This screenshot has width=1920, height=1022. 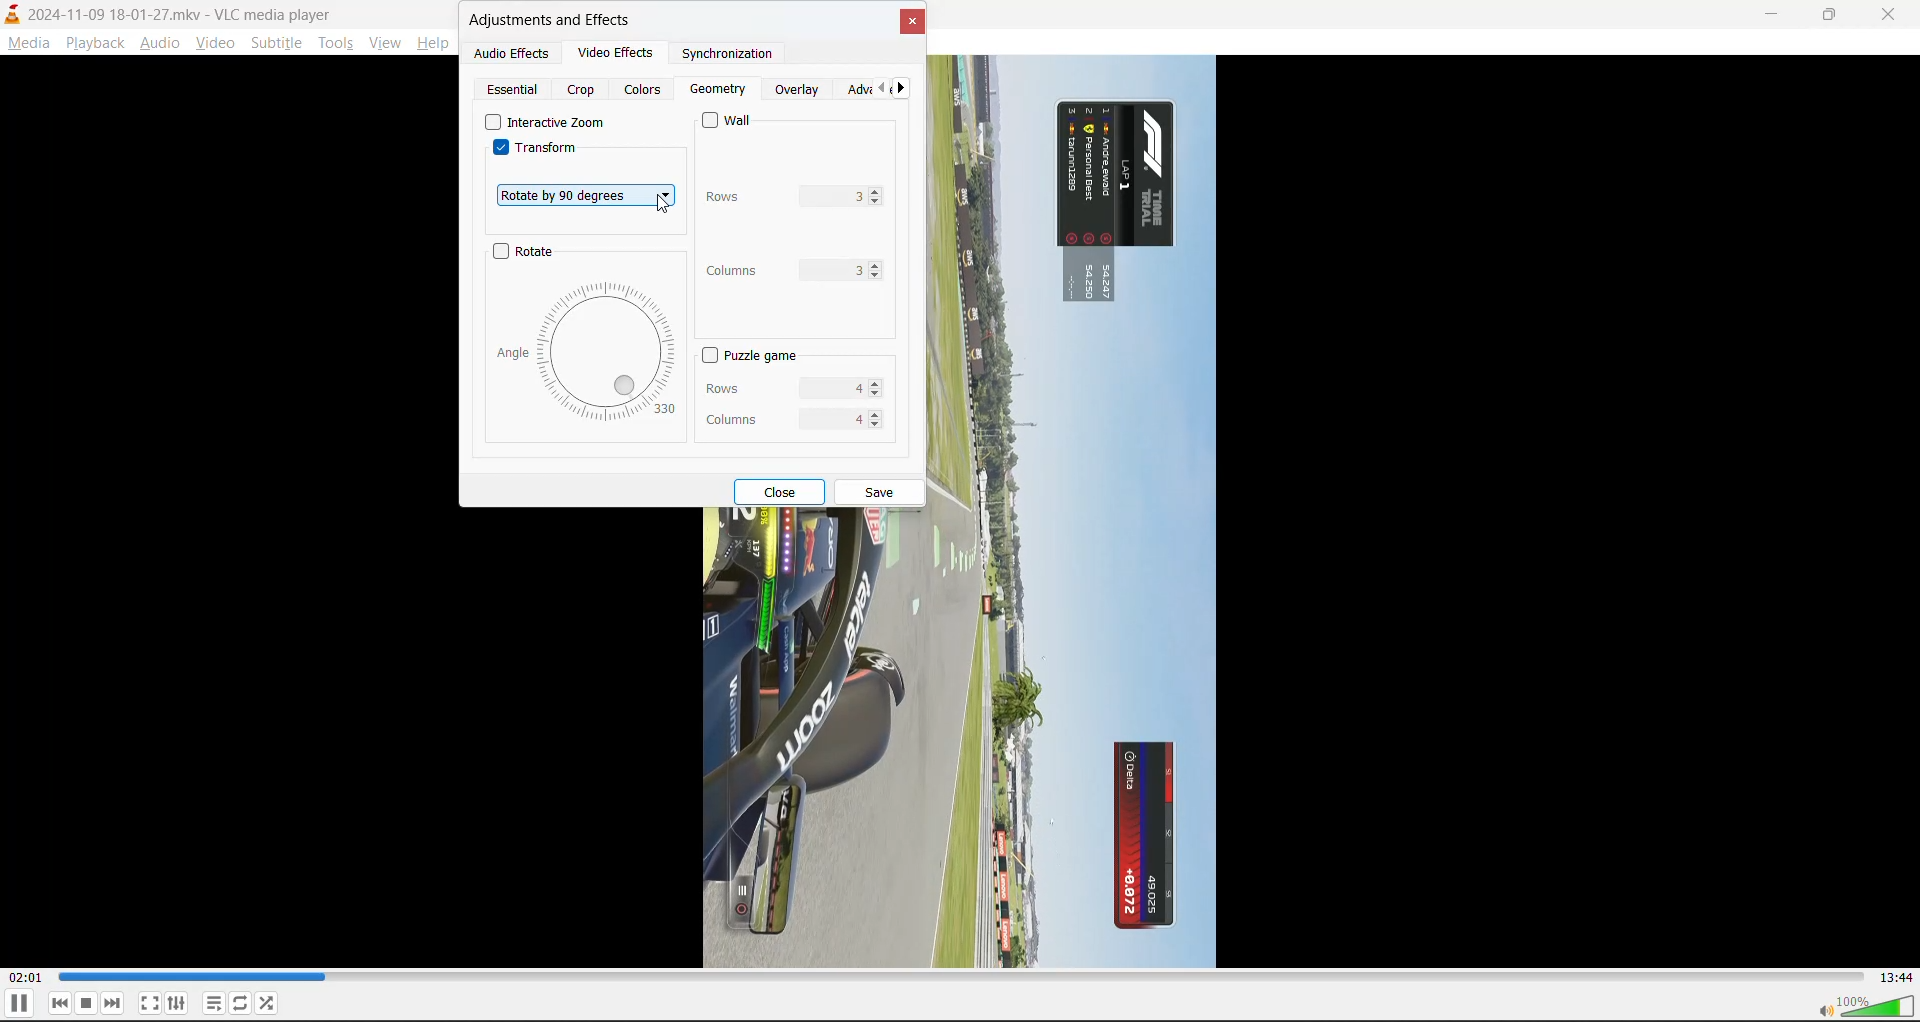 What do you see at coordinates (769, 196) in the screenshot?
I see `rows` at bounding box center [769, 196].